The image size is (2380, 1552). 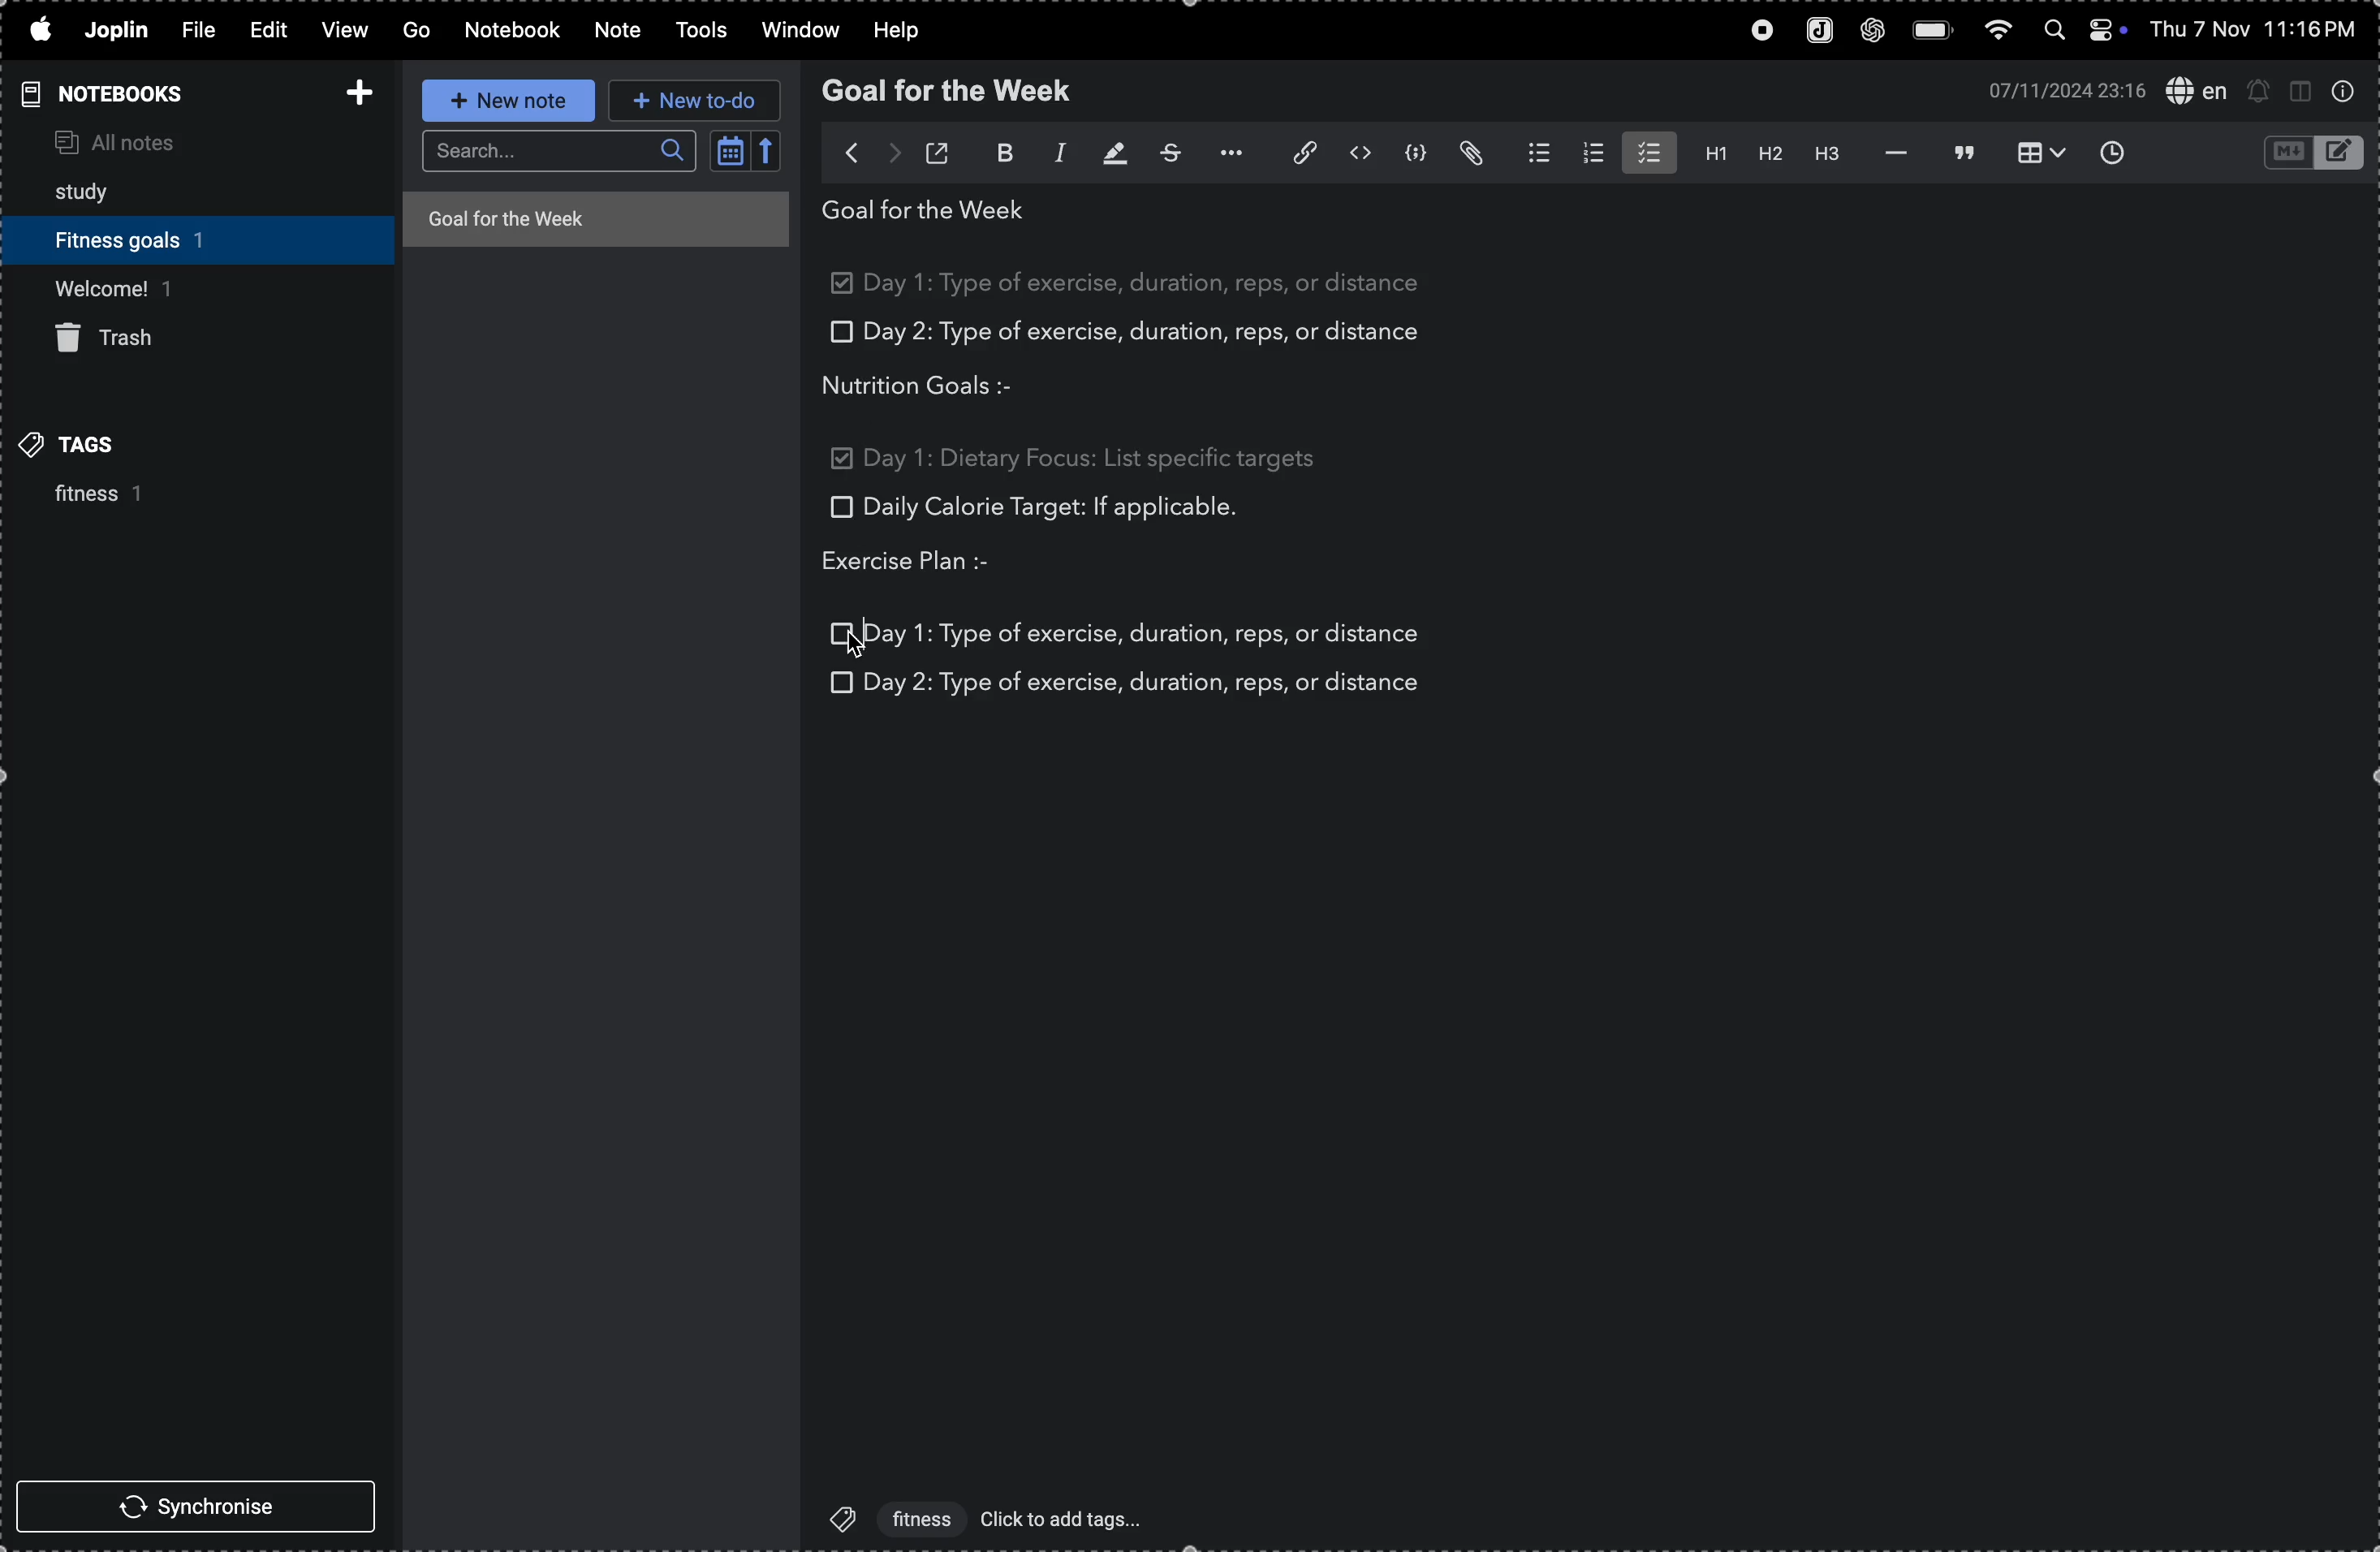 I want to click on 07/11/2024, so click(x=2059, y=90).